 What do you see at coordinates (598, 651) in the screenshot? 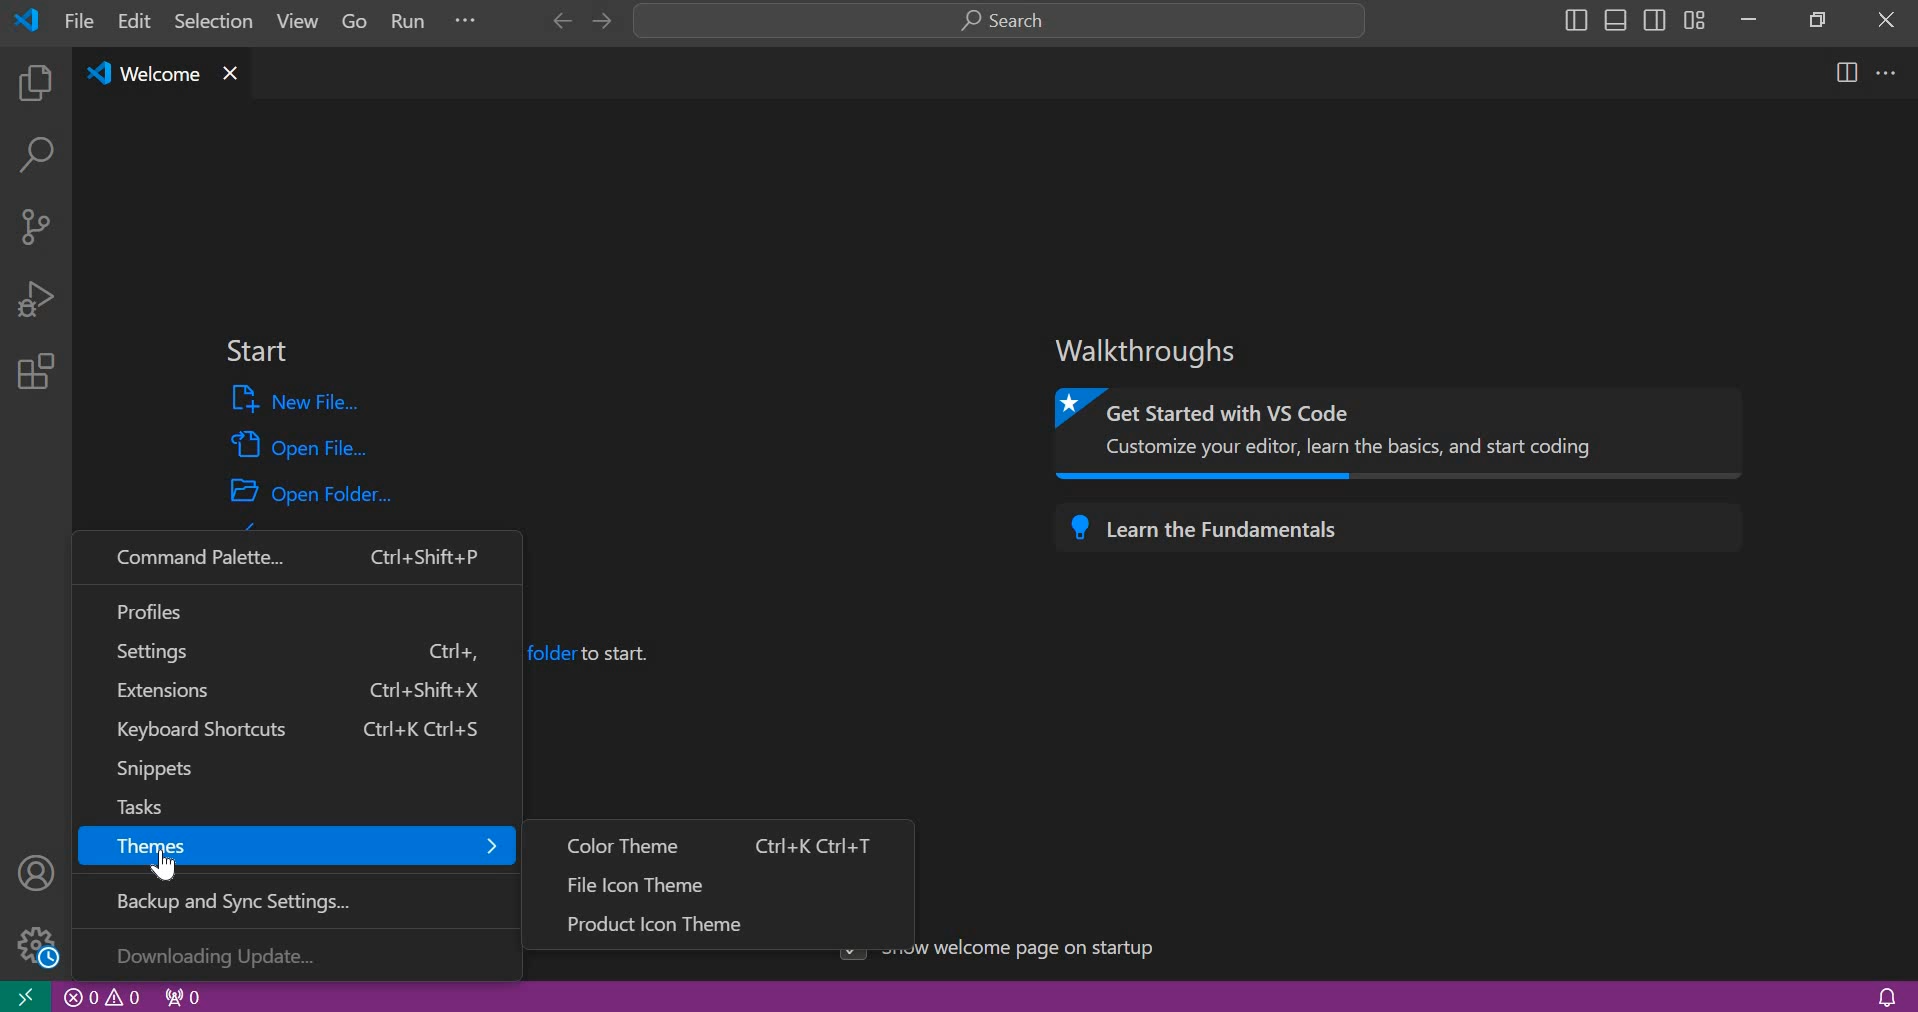
I see `folder to start` at bounding box center [598, 651].